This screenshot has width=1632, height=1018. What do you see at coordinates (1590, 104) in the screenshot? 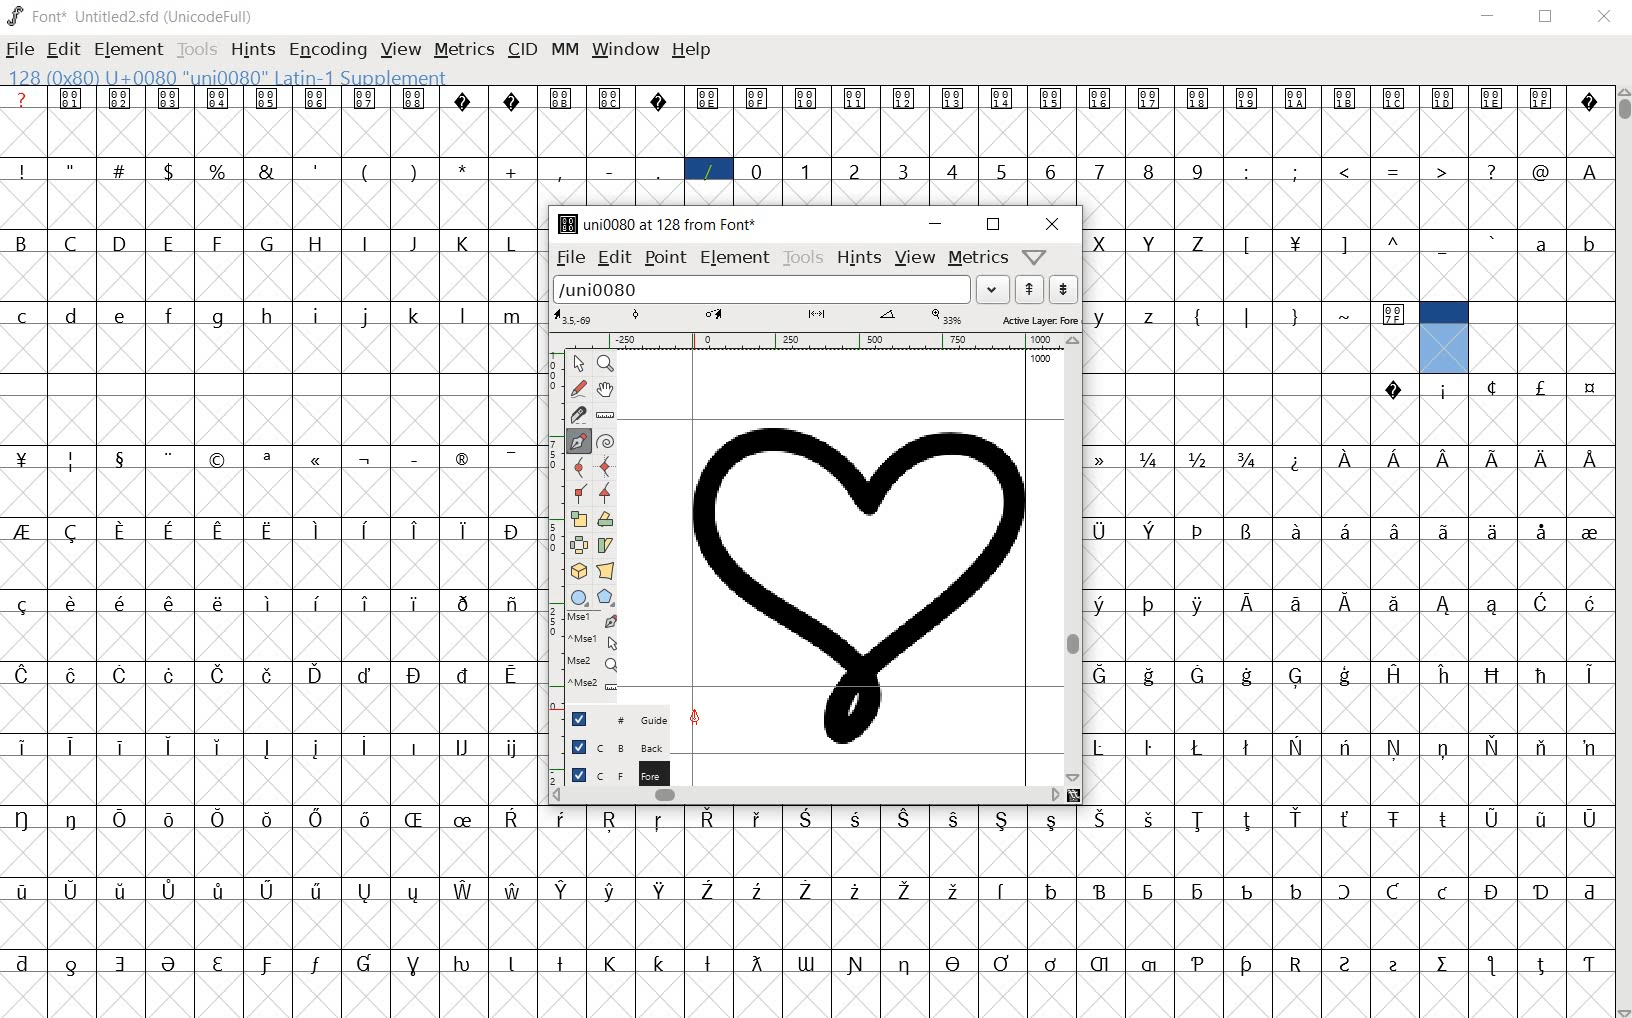
I see `glyph` at bounding box center [1590, 104].